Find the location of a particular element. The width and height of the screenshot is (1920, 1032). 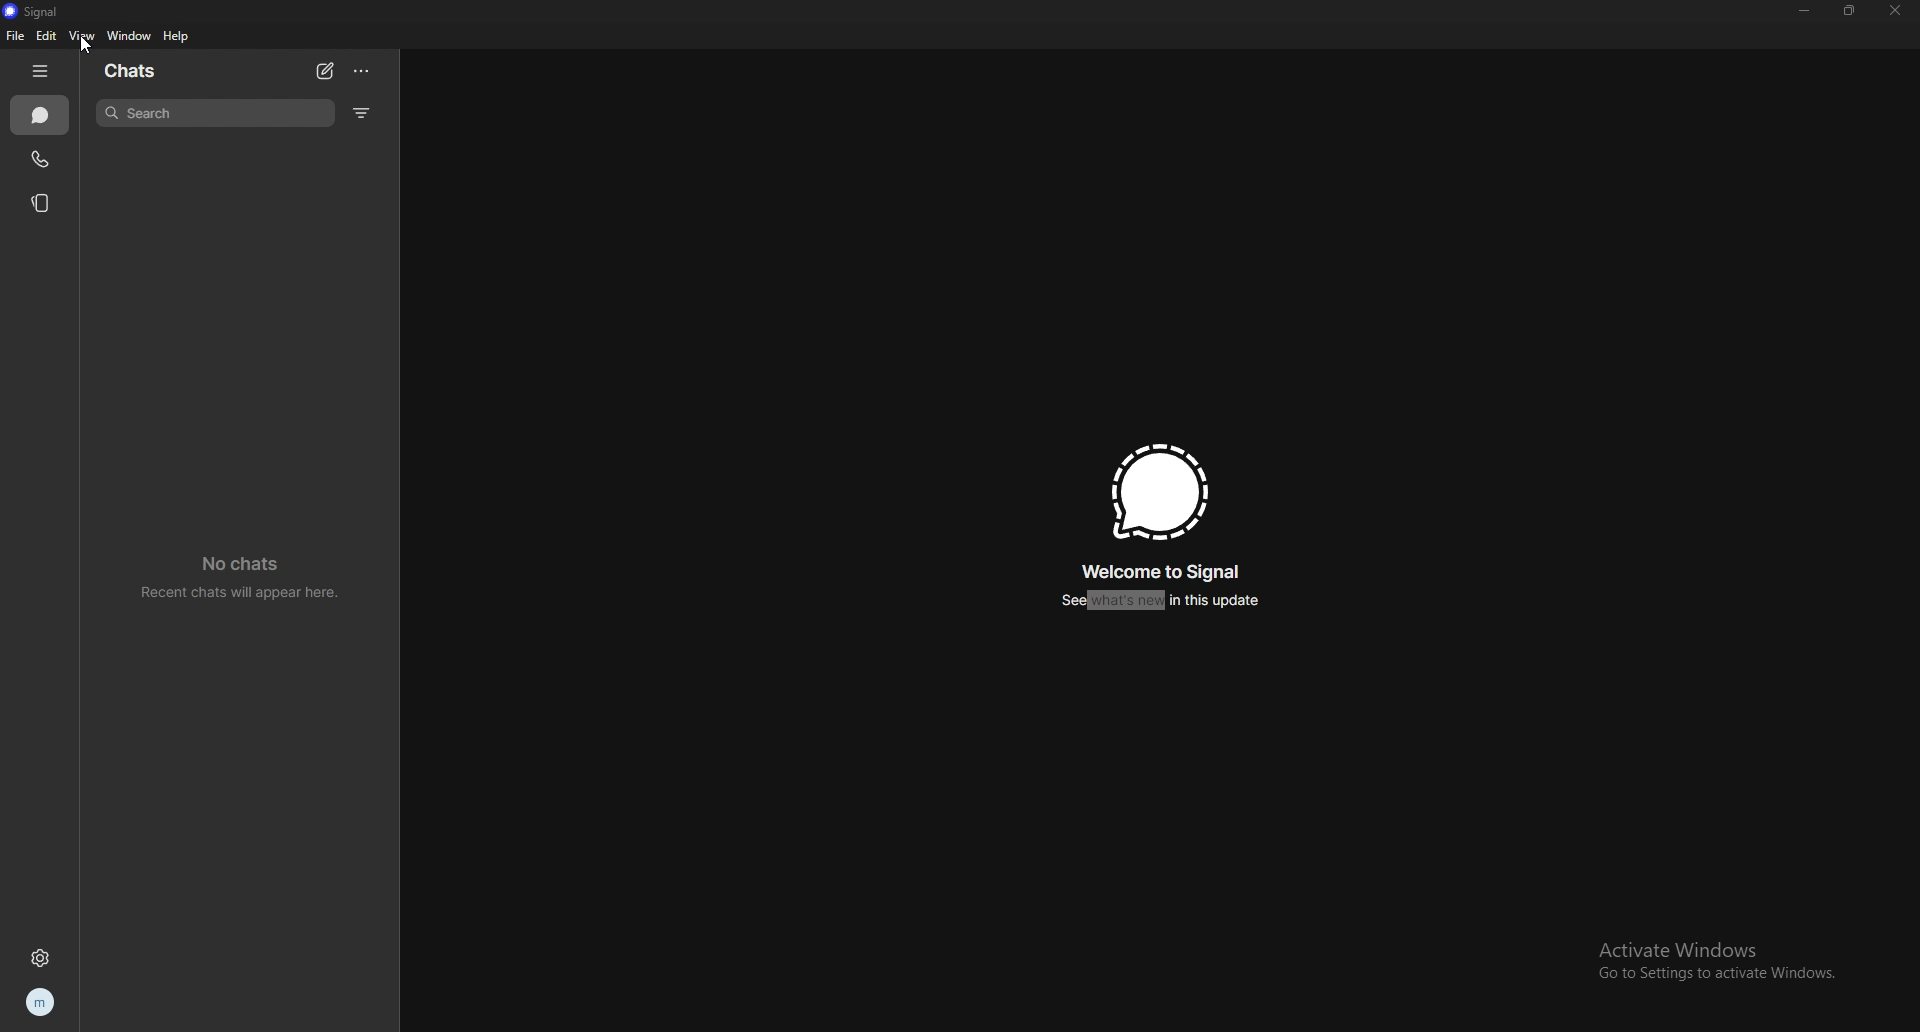

close is located at coordinates (1897, 10).